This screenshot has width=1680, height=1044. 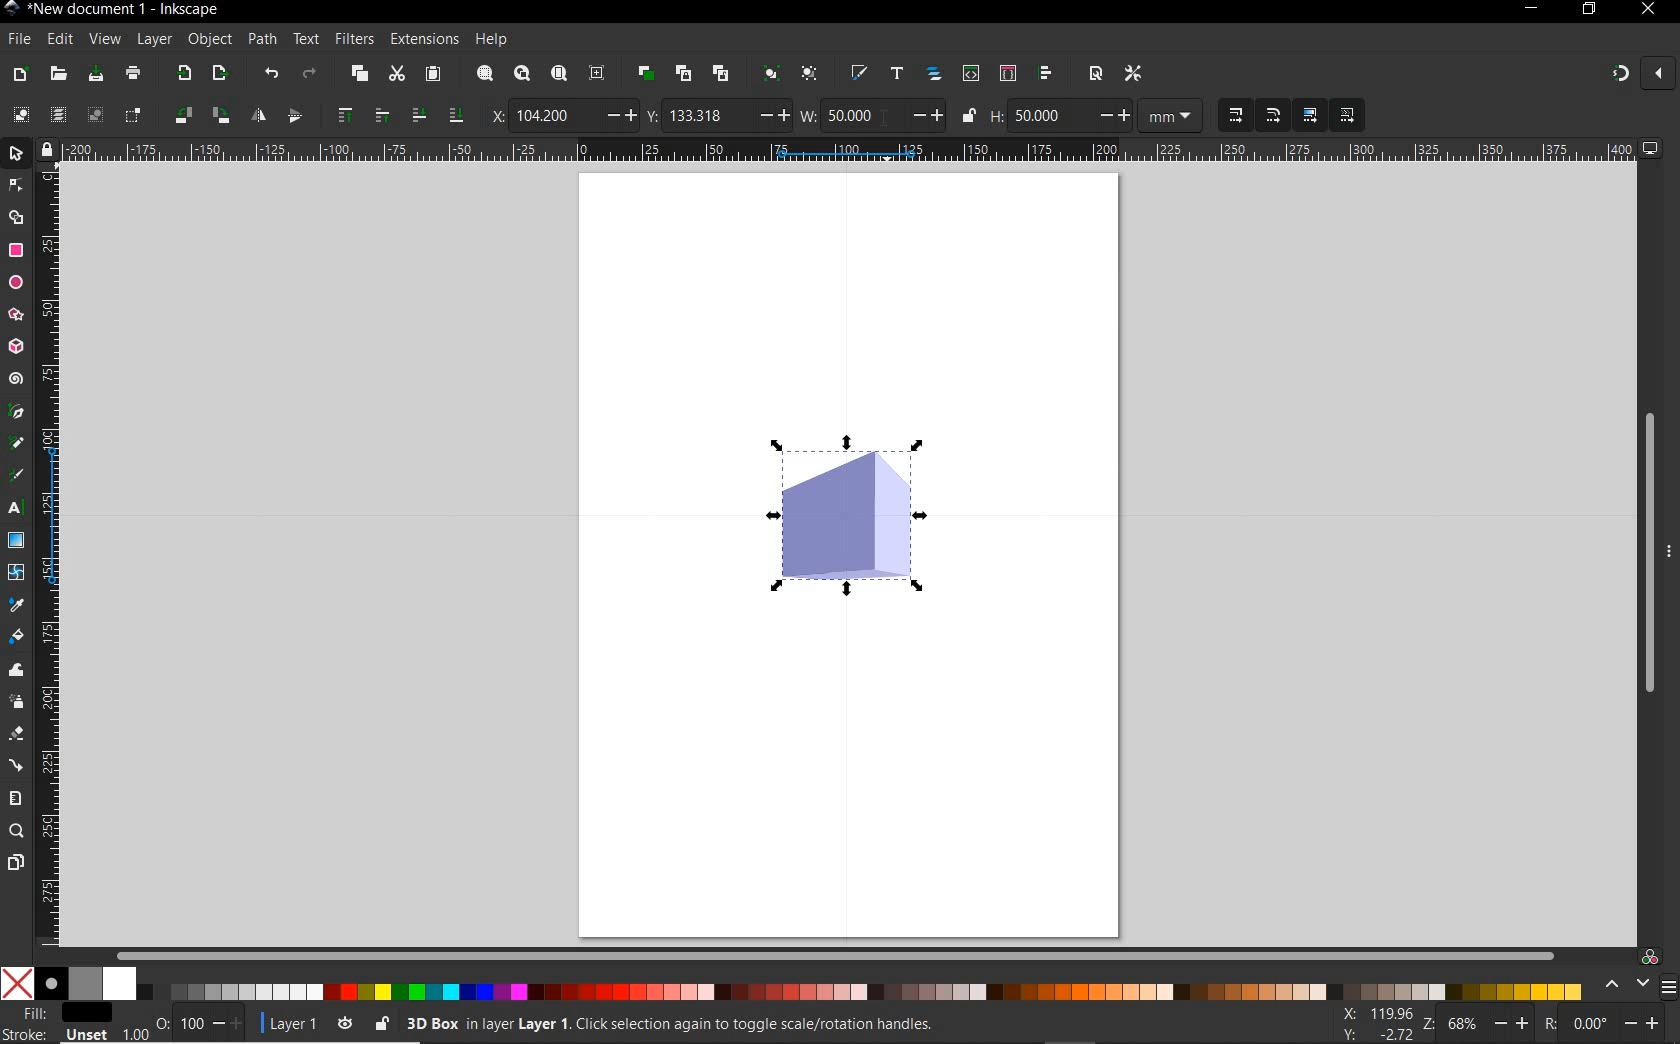 I want to click on mesh tool, so click(x=17, y=574).